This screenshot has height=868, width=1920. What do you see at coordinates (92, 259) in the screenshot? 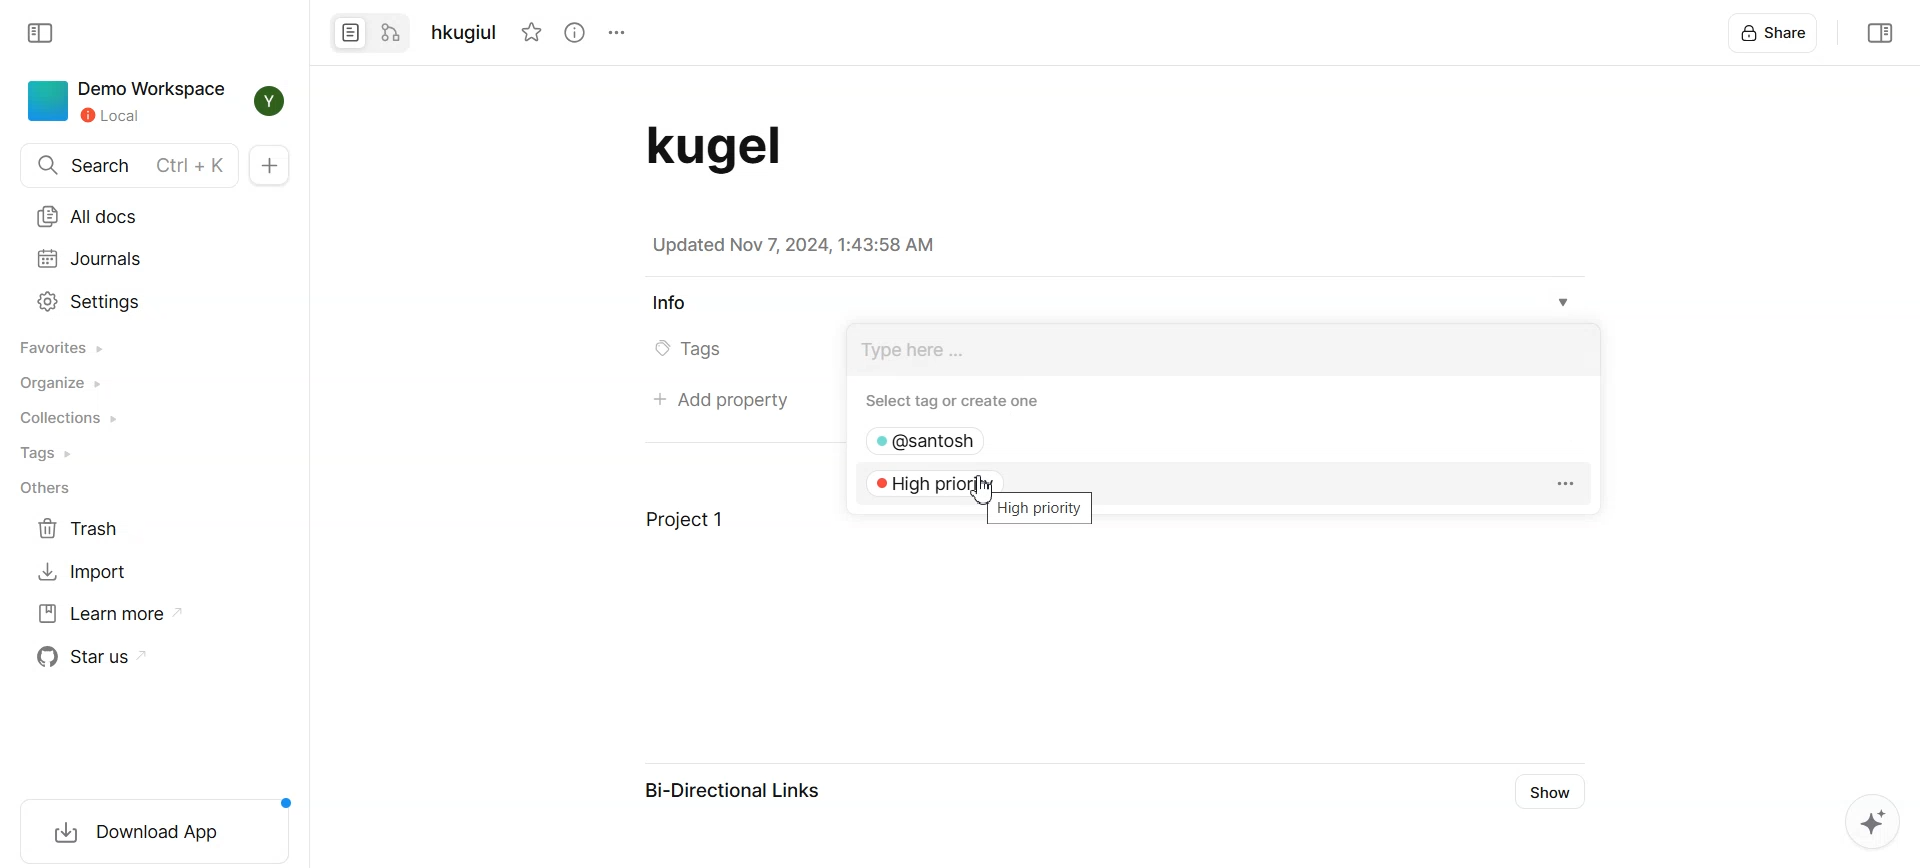
I see `Journals` at bounding box center [92, 259].